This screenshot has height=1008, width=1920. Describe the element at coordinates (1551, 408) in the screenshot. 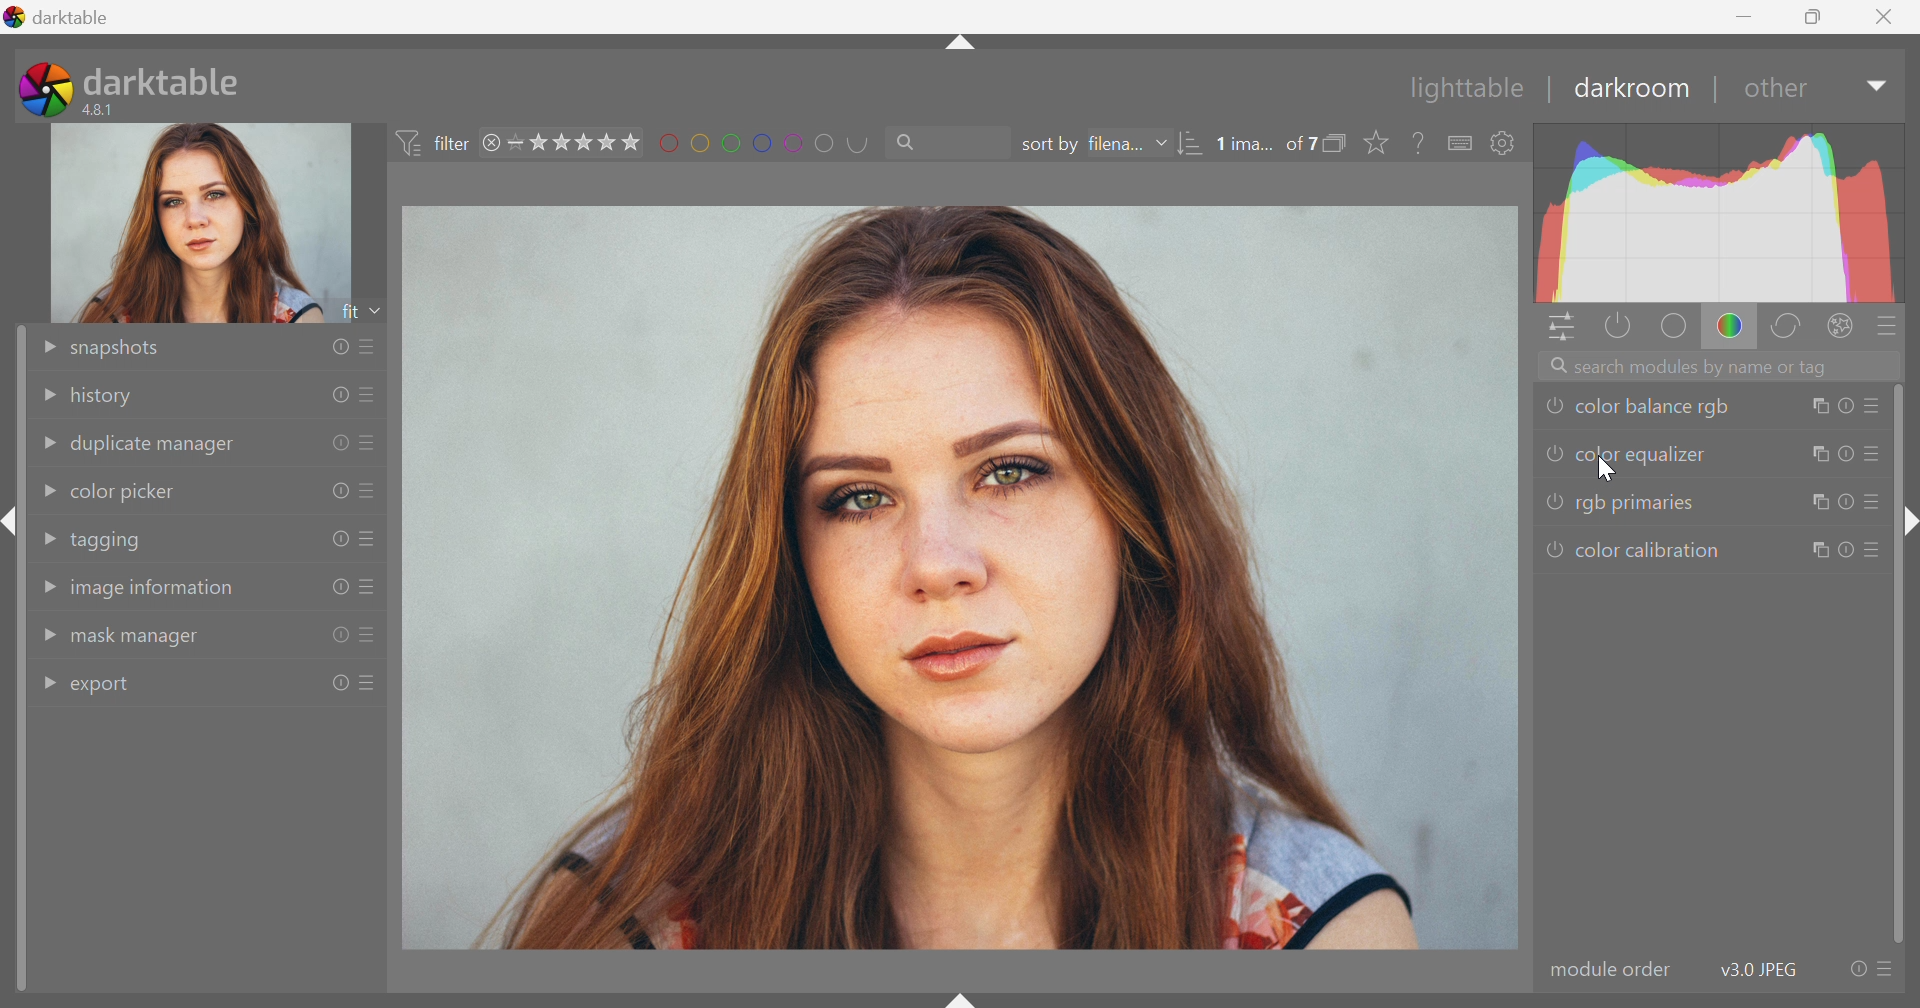

I see `'color balance rgb' is switched off` at that location.